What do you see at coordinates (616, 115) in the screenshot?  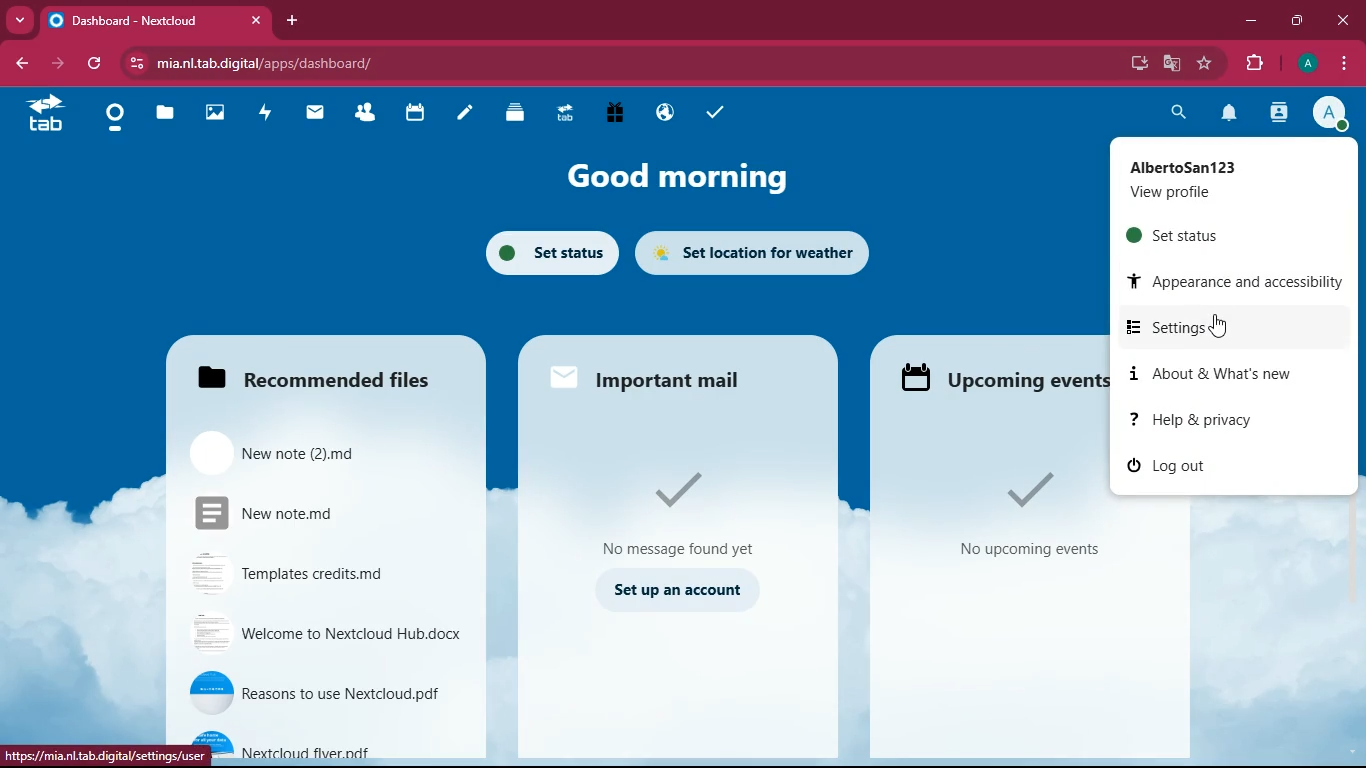 I see `gift` at bounding box center [616, 115].